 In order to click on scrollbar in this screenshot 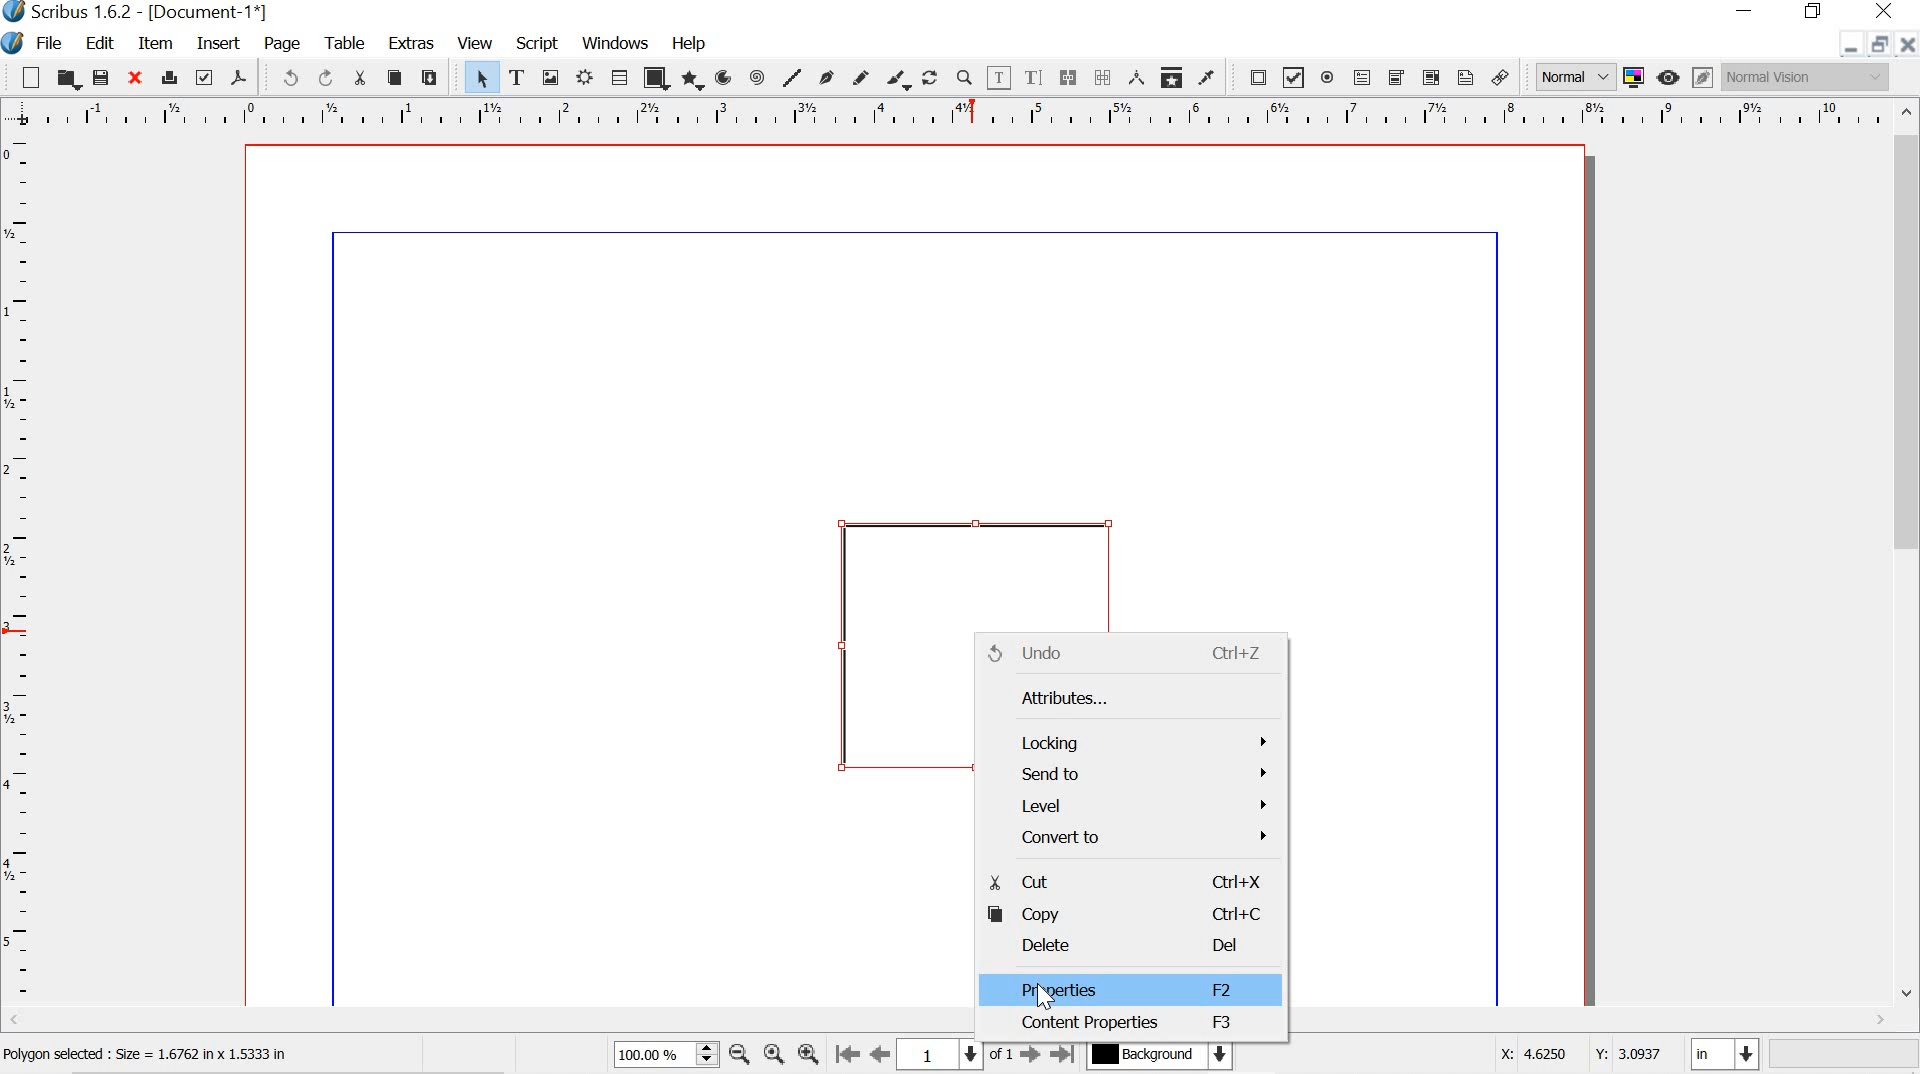, I will do `click(1908, 552)`.